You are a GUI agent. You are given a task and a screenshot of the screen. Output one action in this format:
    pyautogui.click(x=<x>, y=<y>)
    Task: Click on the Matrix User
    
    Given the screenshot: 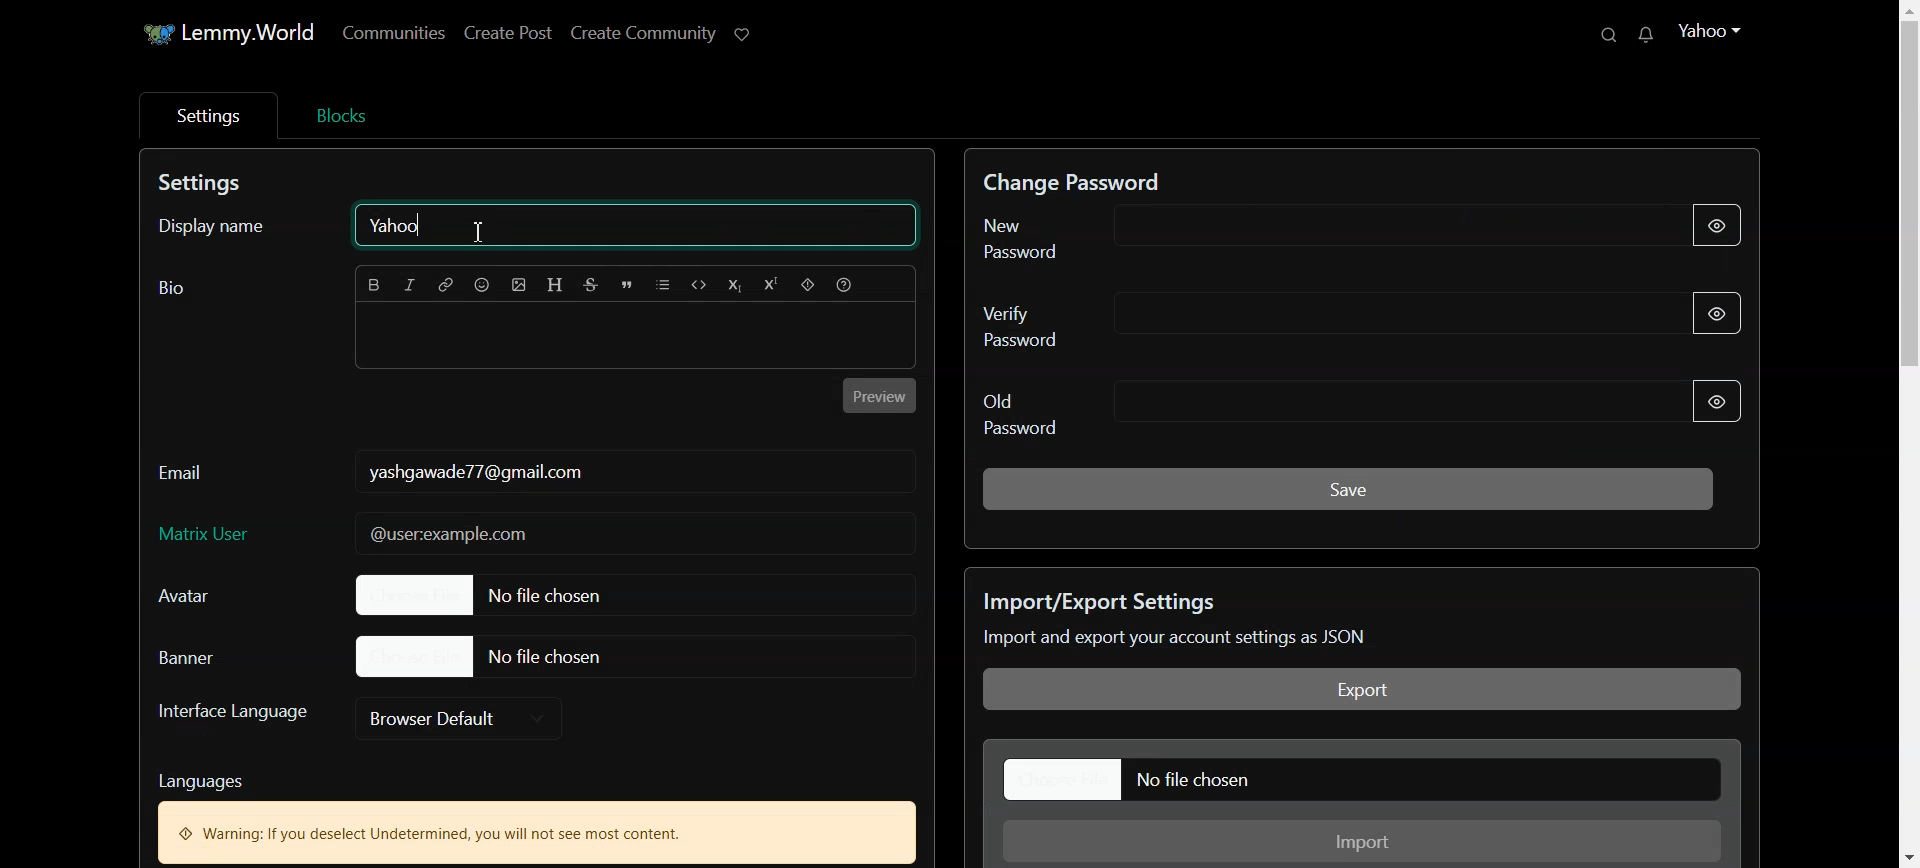 What is the action you would take?
    pyautogui.click(x=535, y=535)
    